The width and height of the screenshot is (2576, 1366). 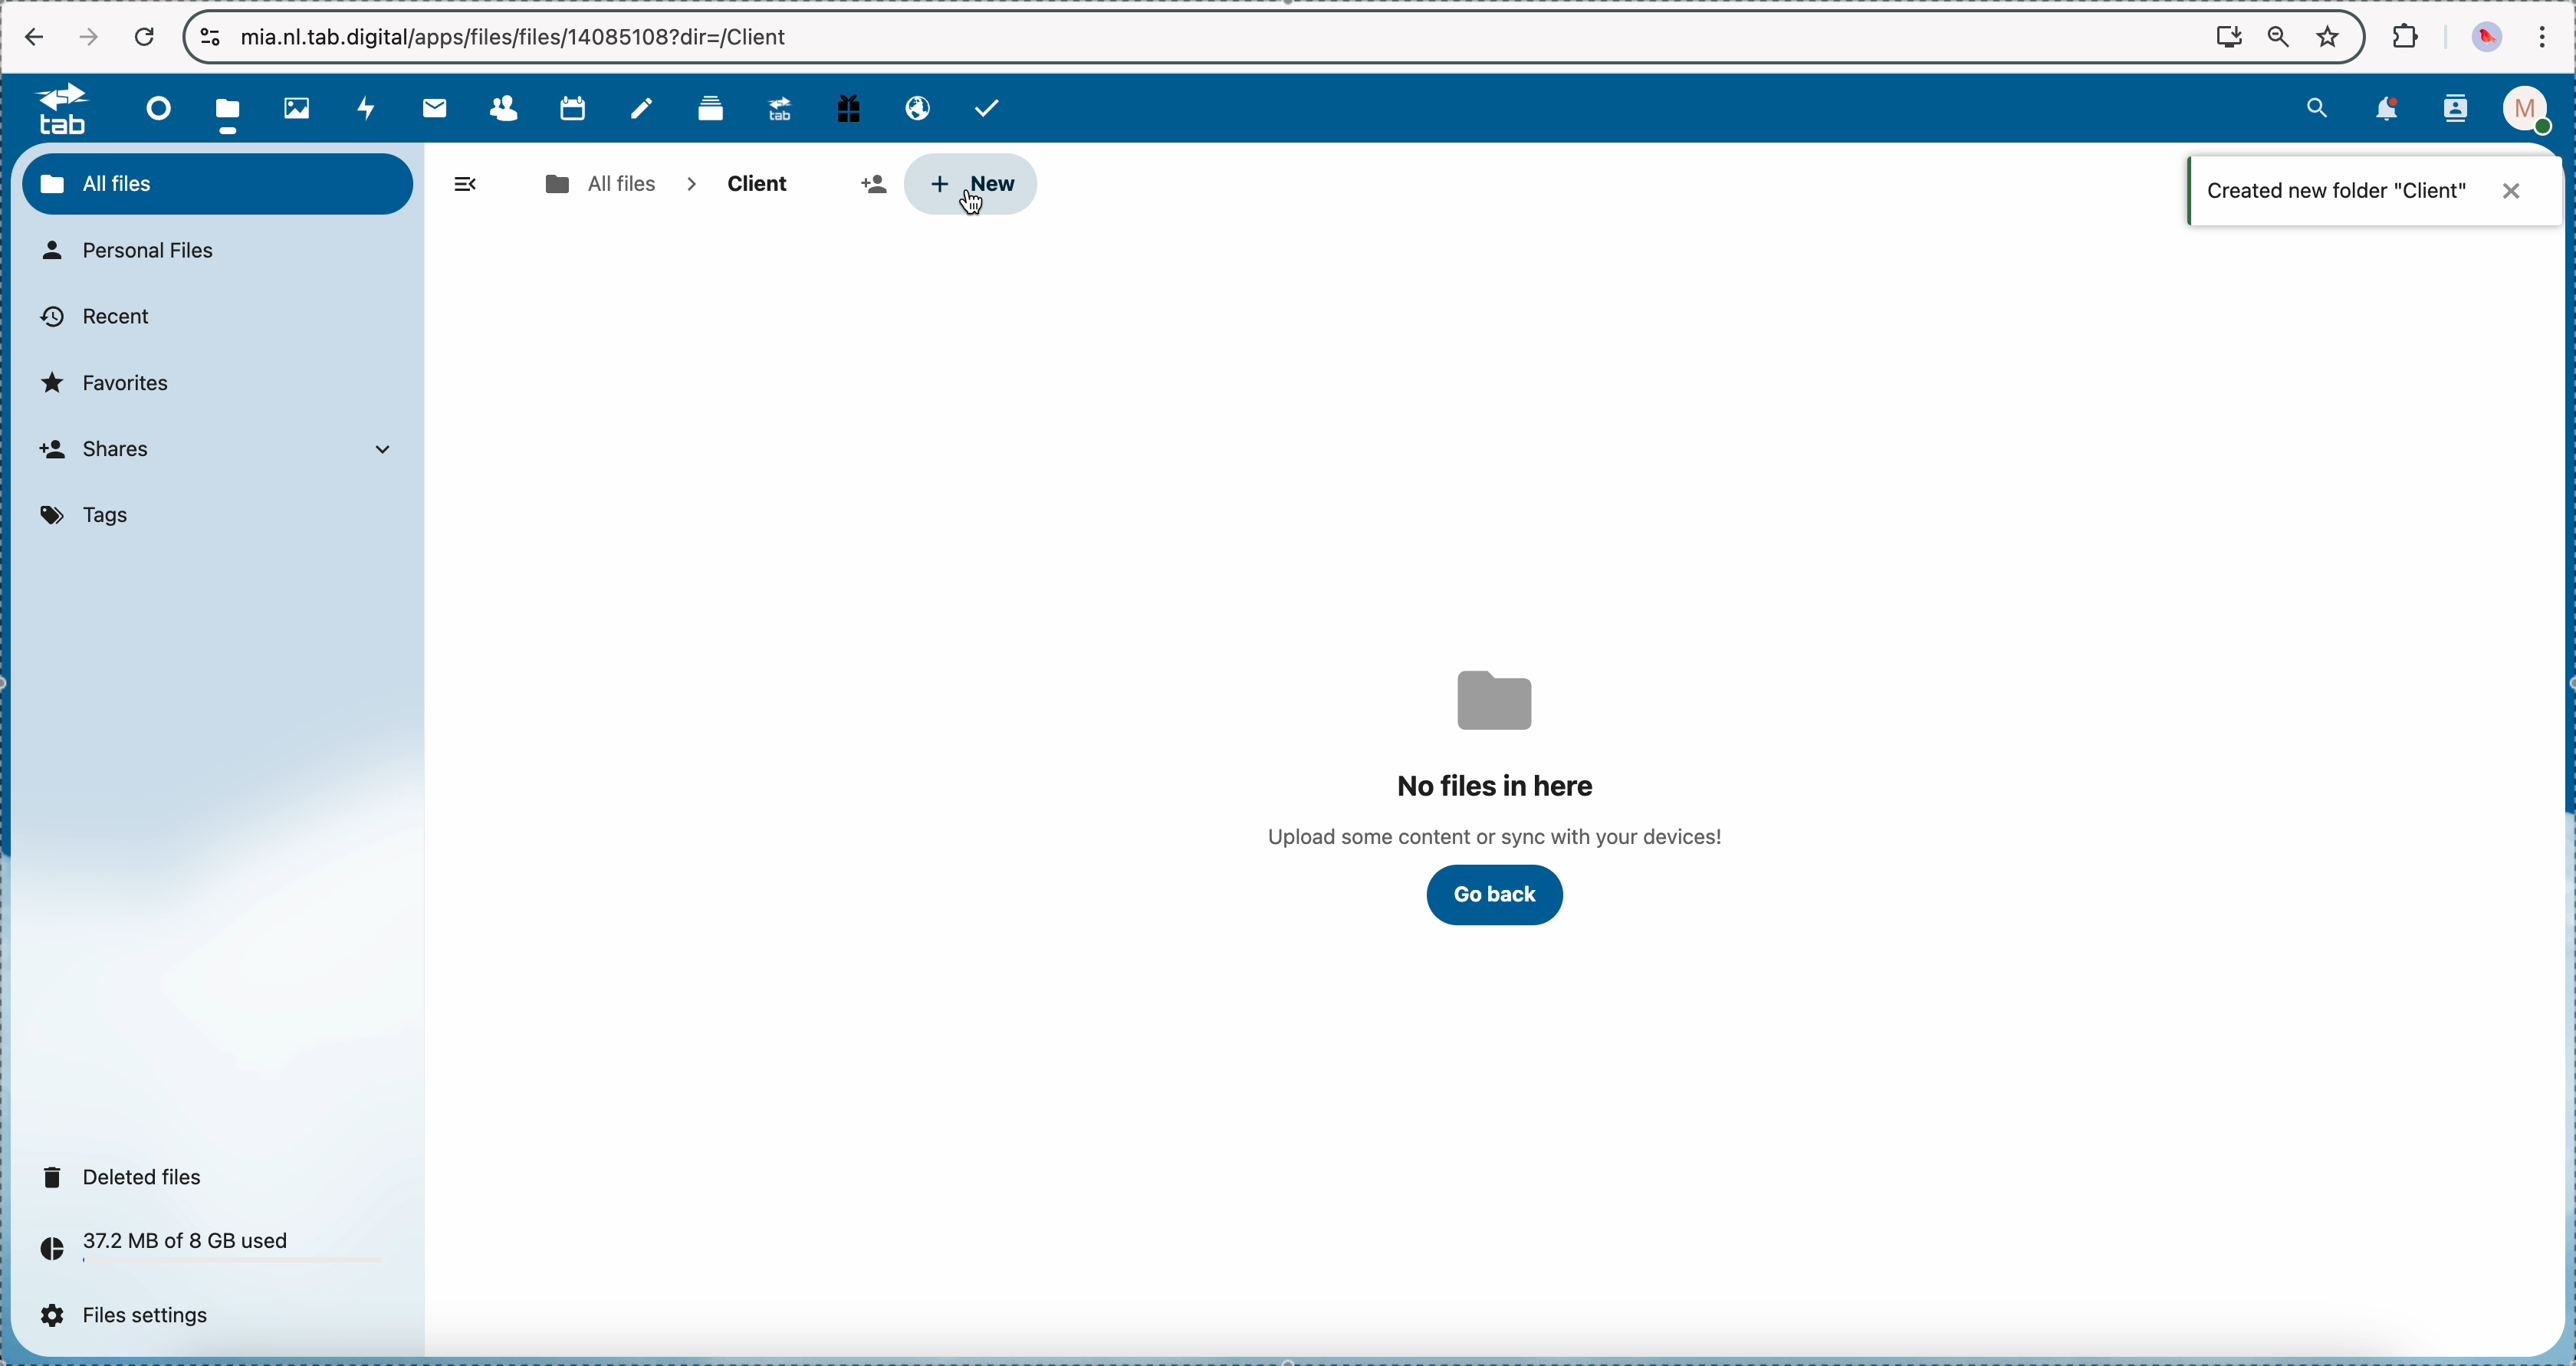 What do you see at coordinates (969, 184) in the screenshot?
I see `click on new button` at bounding box center [969, 184].